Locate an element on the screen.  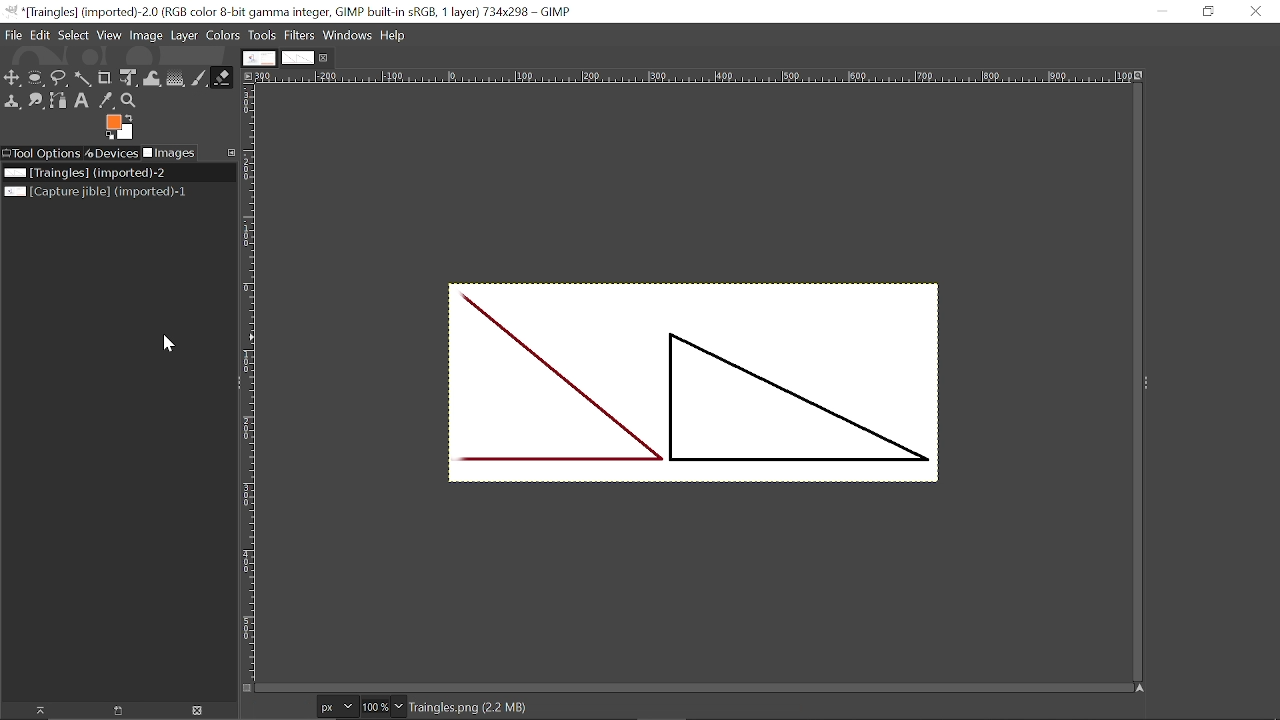
Current window is located at coordinates (294, 11).